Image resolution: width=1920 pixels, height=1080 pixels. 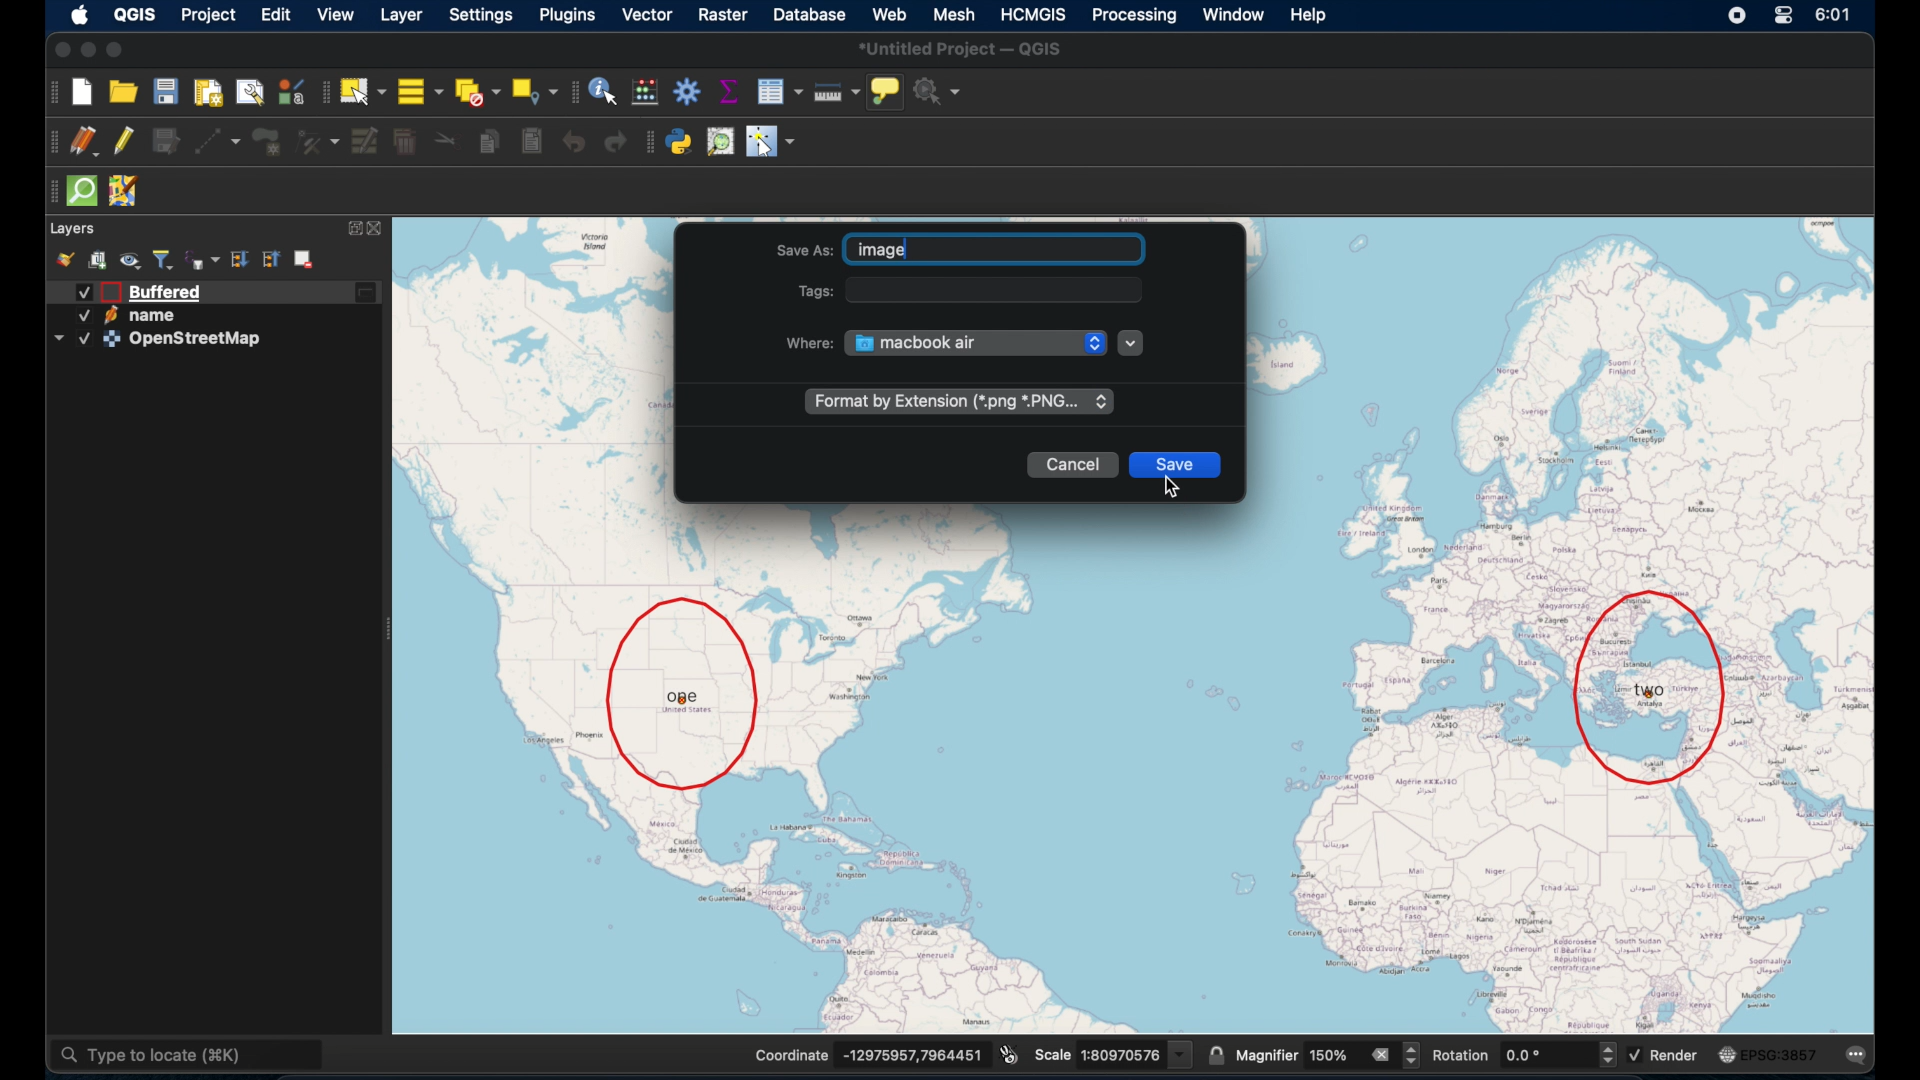 What do you see at coordinates (200, 341) in the screenshot?
I see `OpenStreetMap` at bounding box center [200, 341].